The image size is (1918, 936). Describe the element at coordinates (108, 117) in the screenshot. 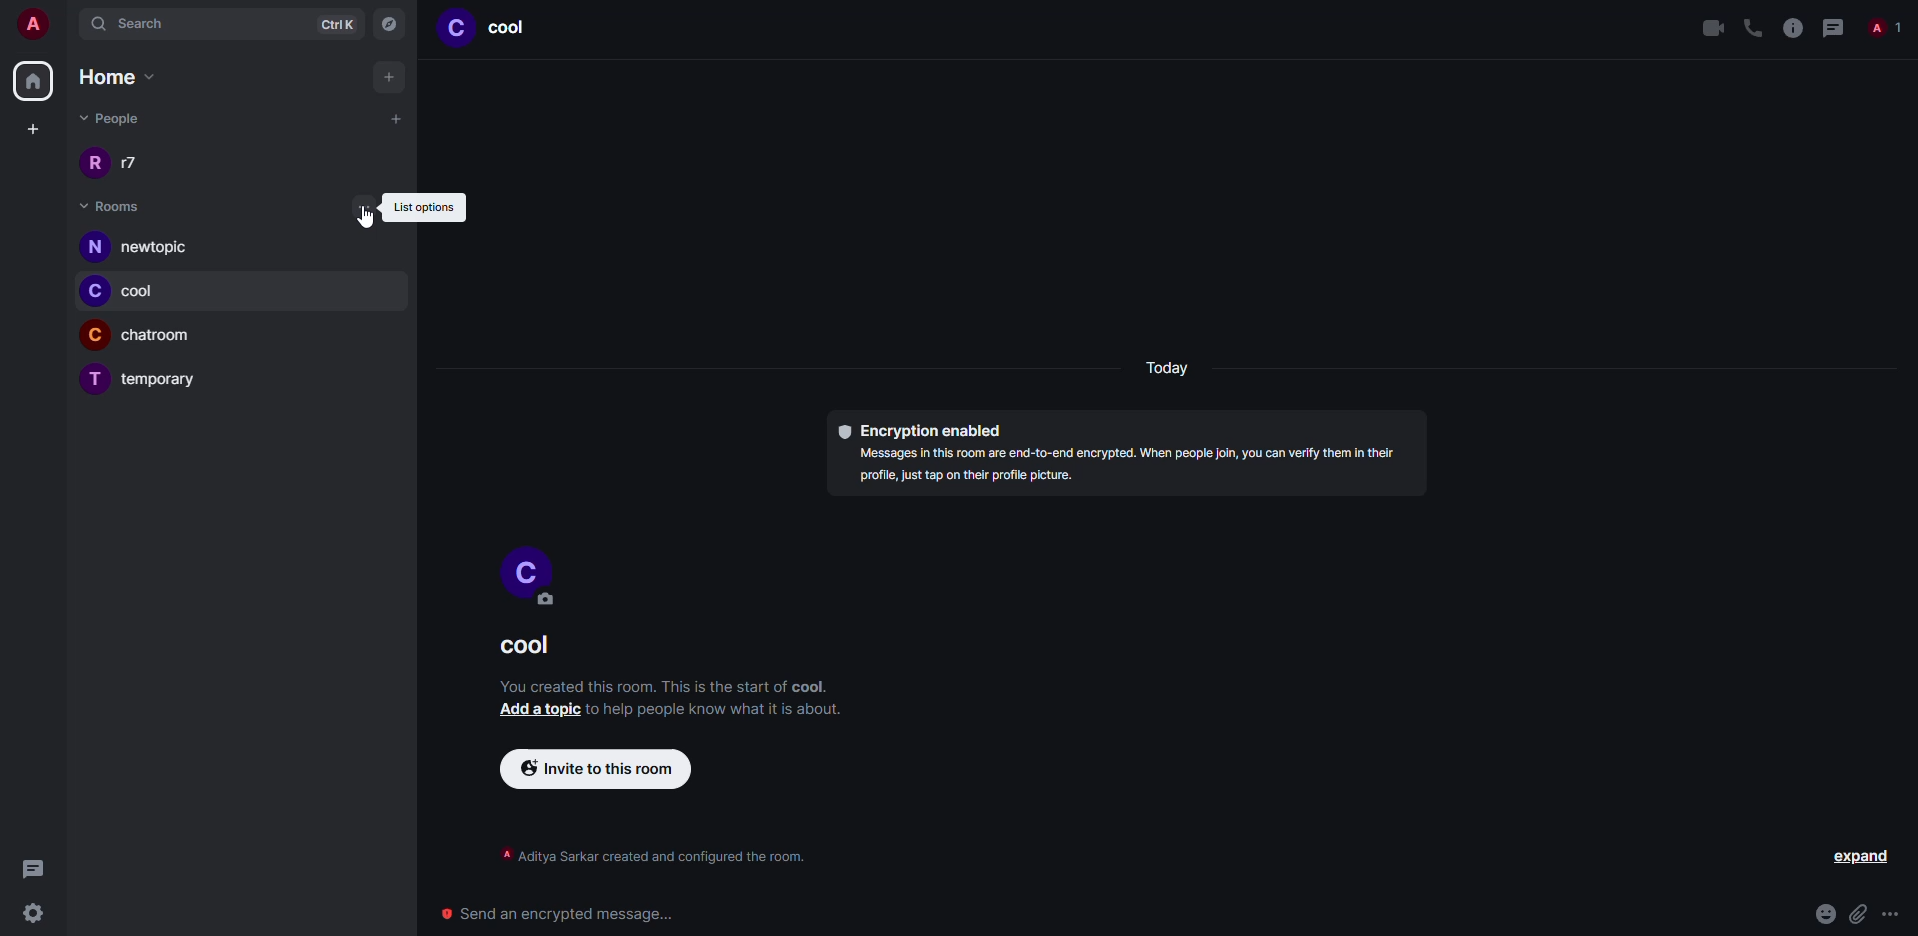

I see `people` at that location.